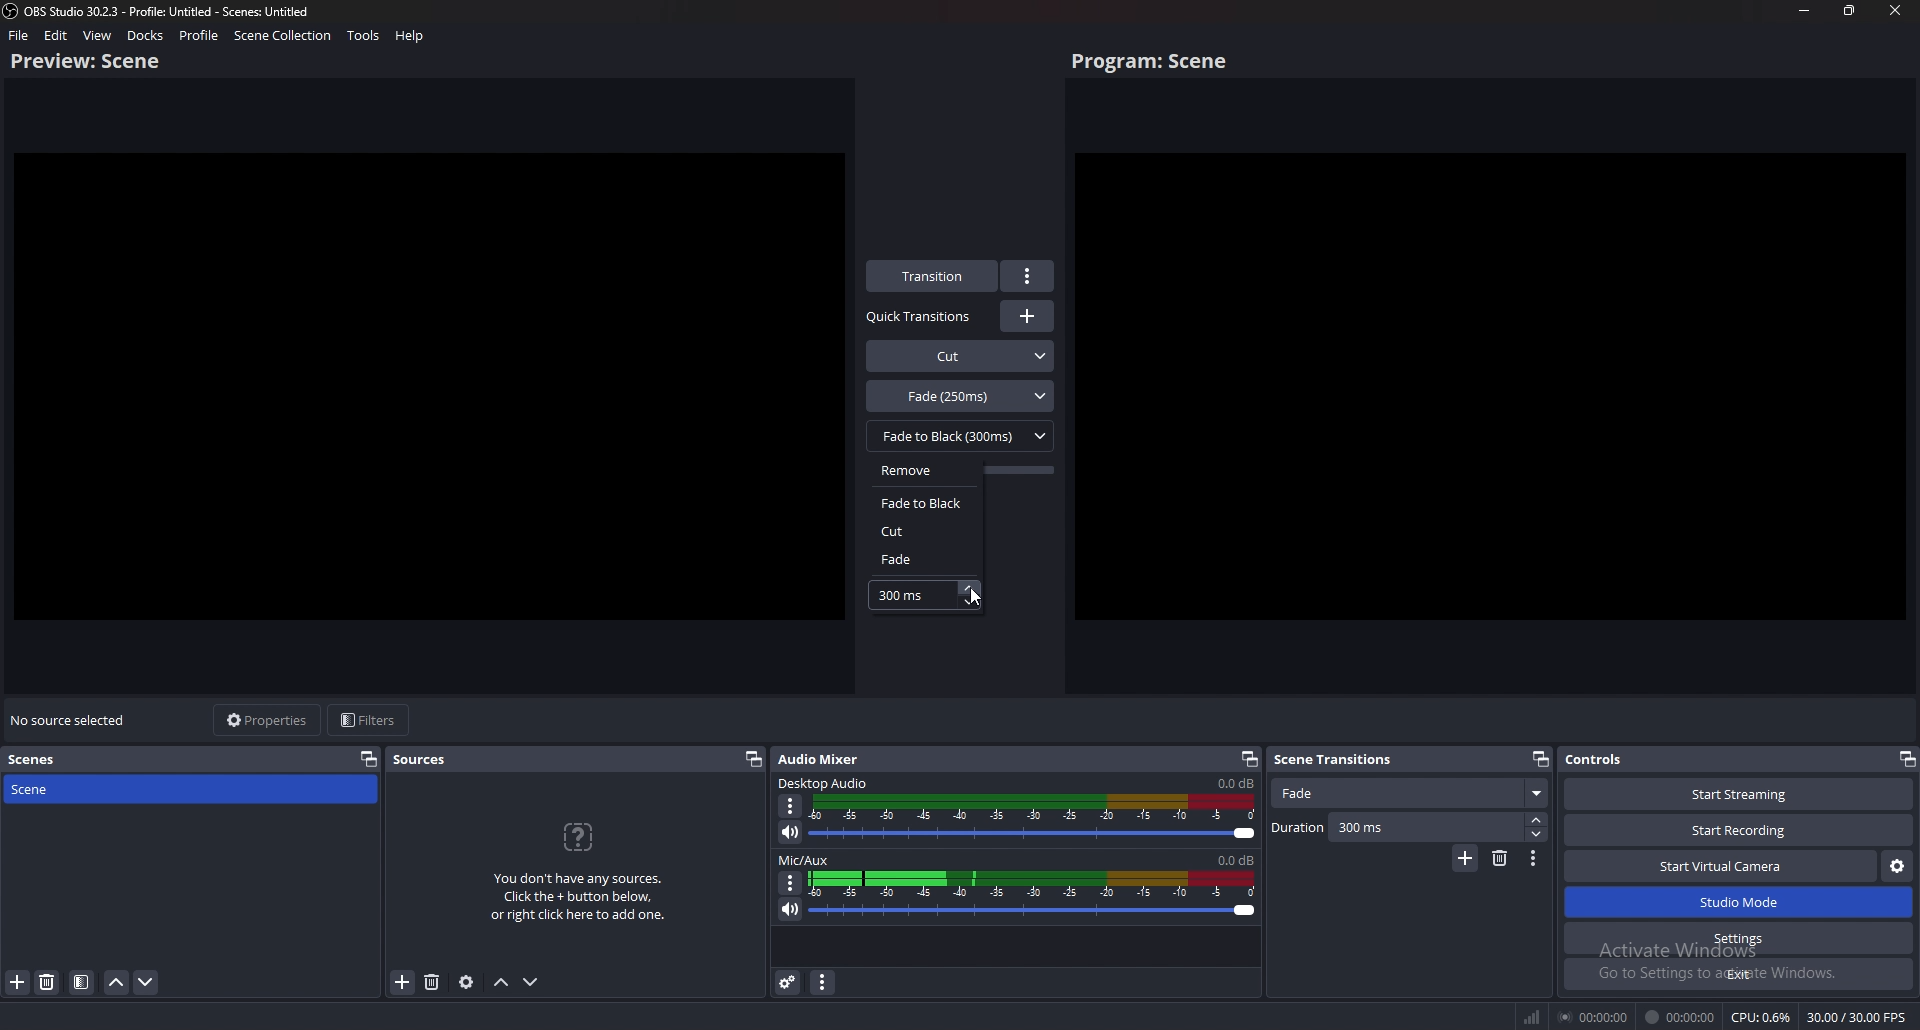 The width and height of the screenshot is (1920, 1030). I want to click on pop out, so click(369, 758).